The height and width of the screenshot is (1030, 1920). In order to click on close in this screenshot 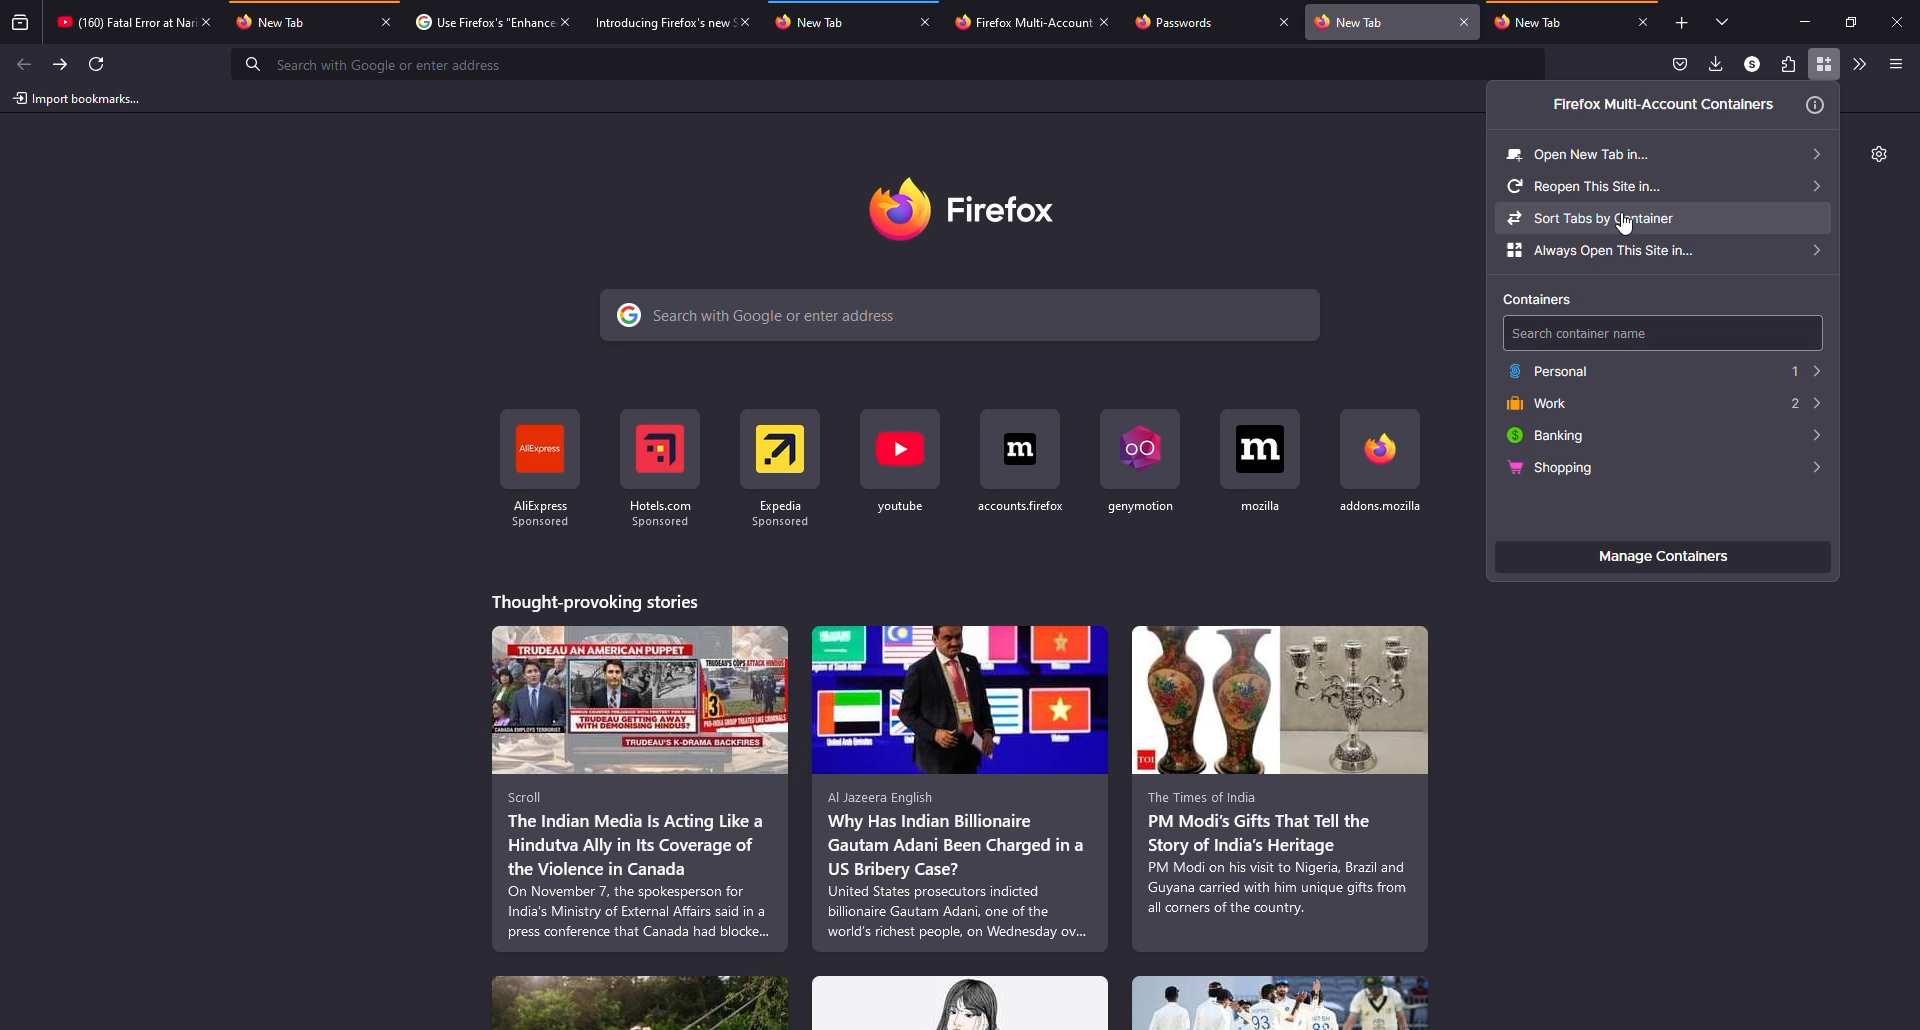, I will do `click(1643, 21)`.